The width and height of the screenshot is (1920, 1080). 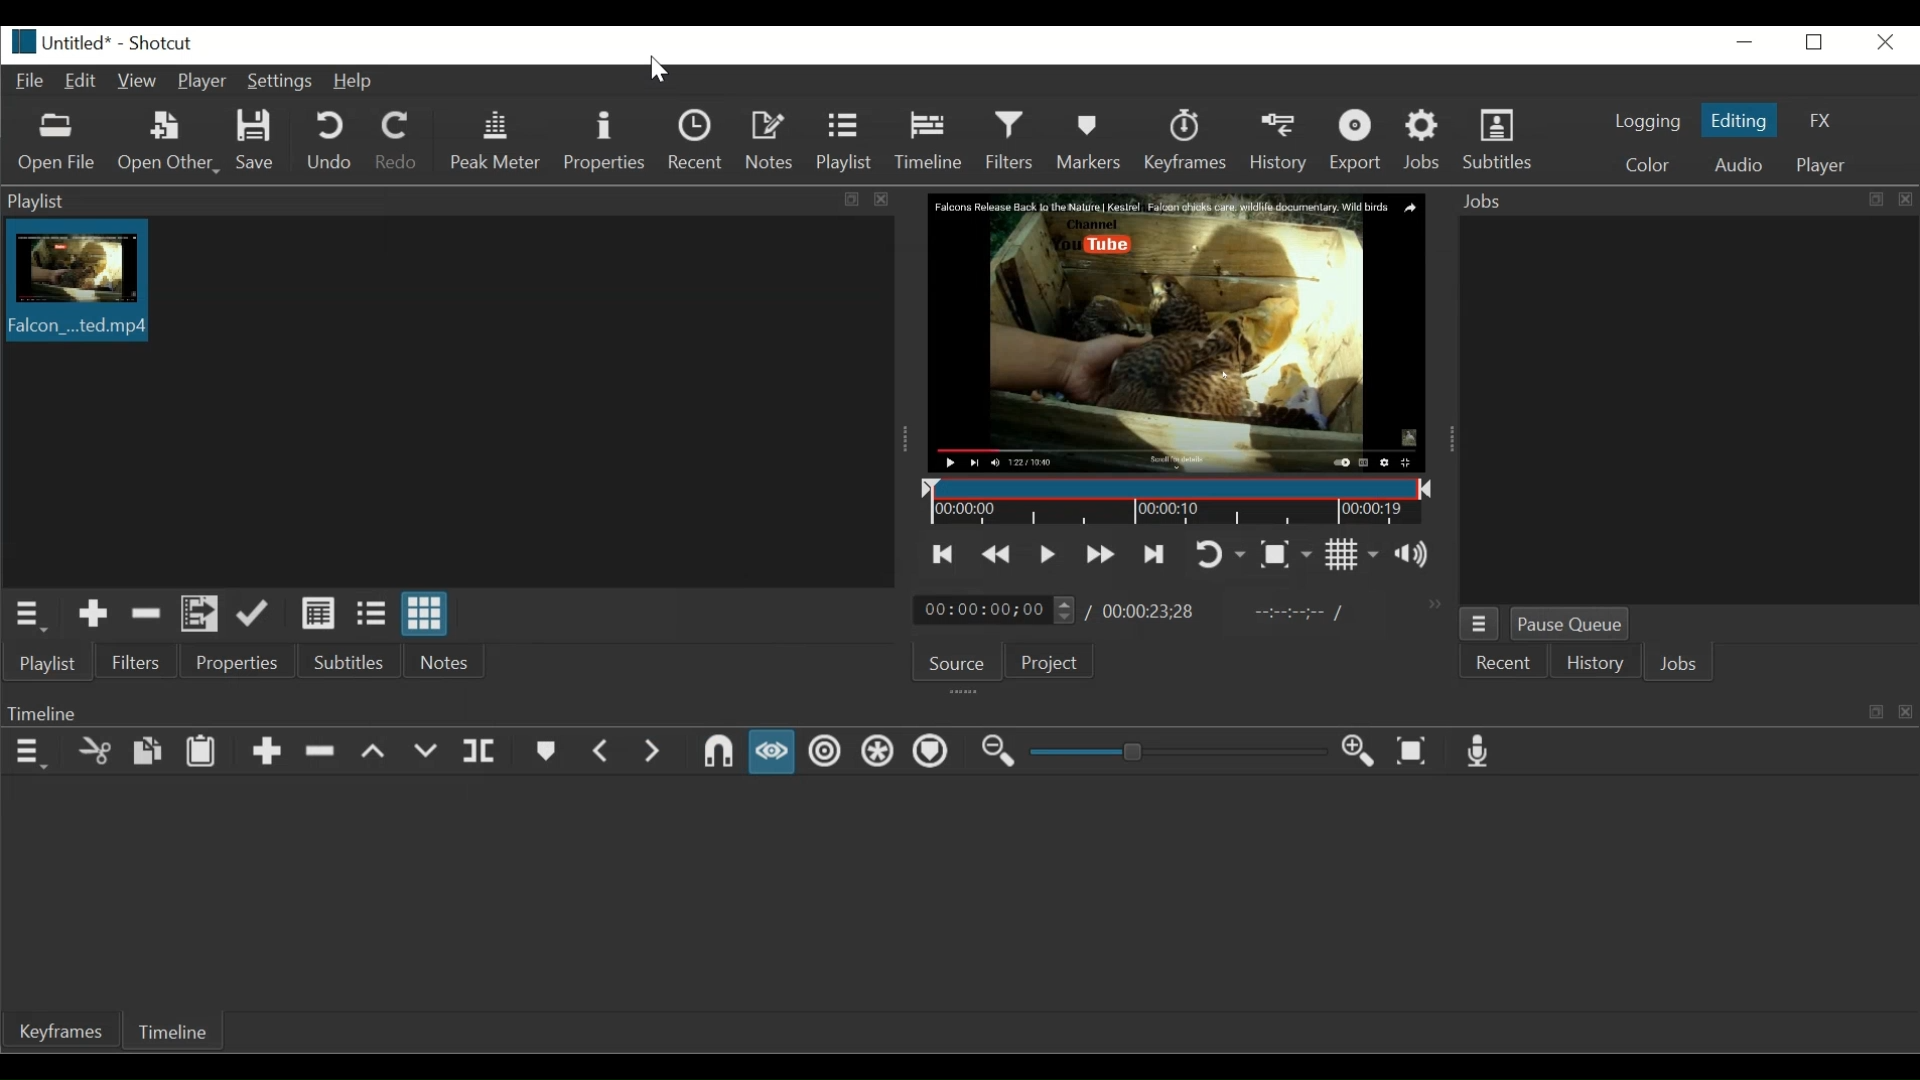 I want to click on History, so click(x=1277, y=143).